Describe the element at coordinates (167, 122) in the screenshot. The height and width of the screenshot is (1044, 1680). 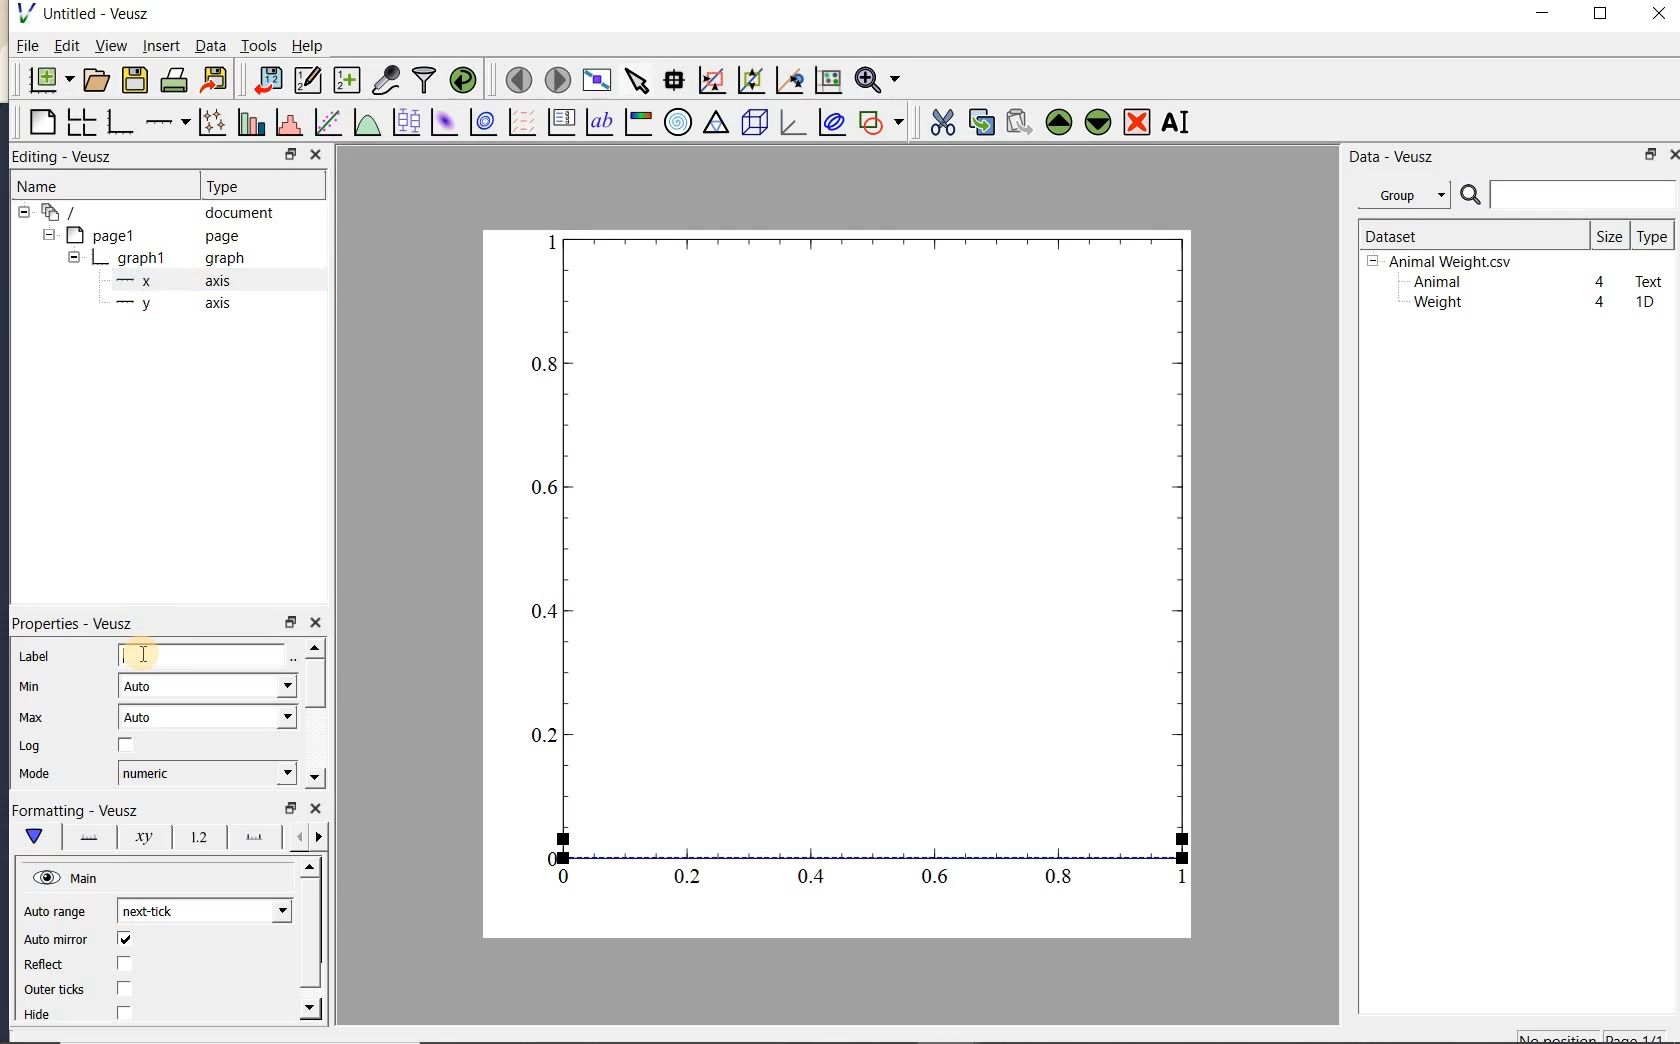
I see `add an axis to the plot` at that location.